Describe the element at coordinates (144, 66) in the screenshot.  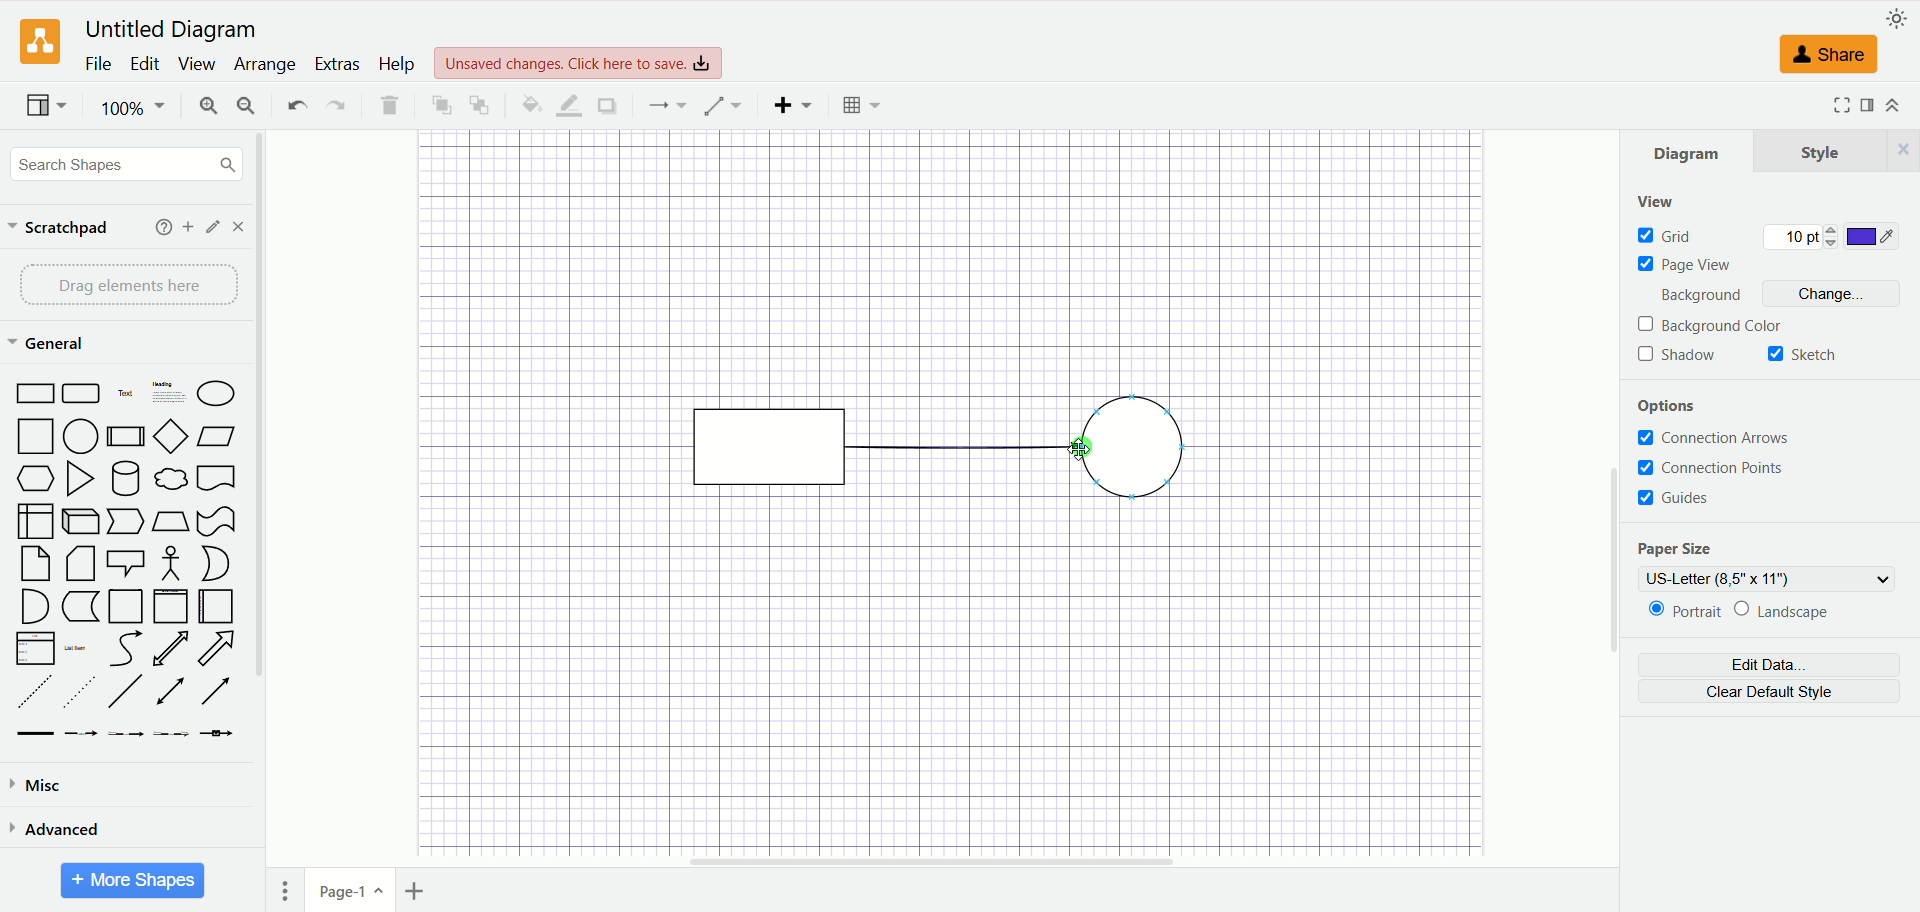
I see `edit` at that location.